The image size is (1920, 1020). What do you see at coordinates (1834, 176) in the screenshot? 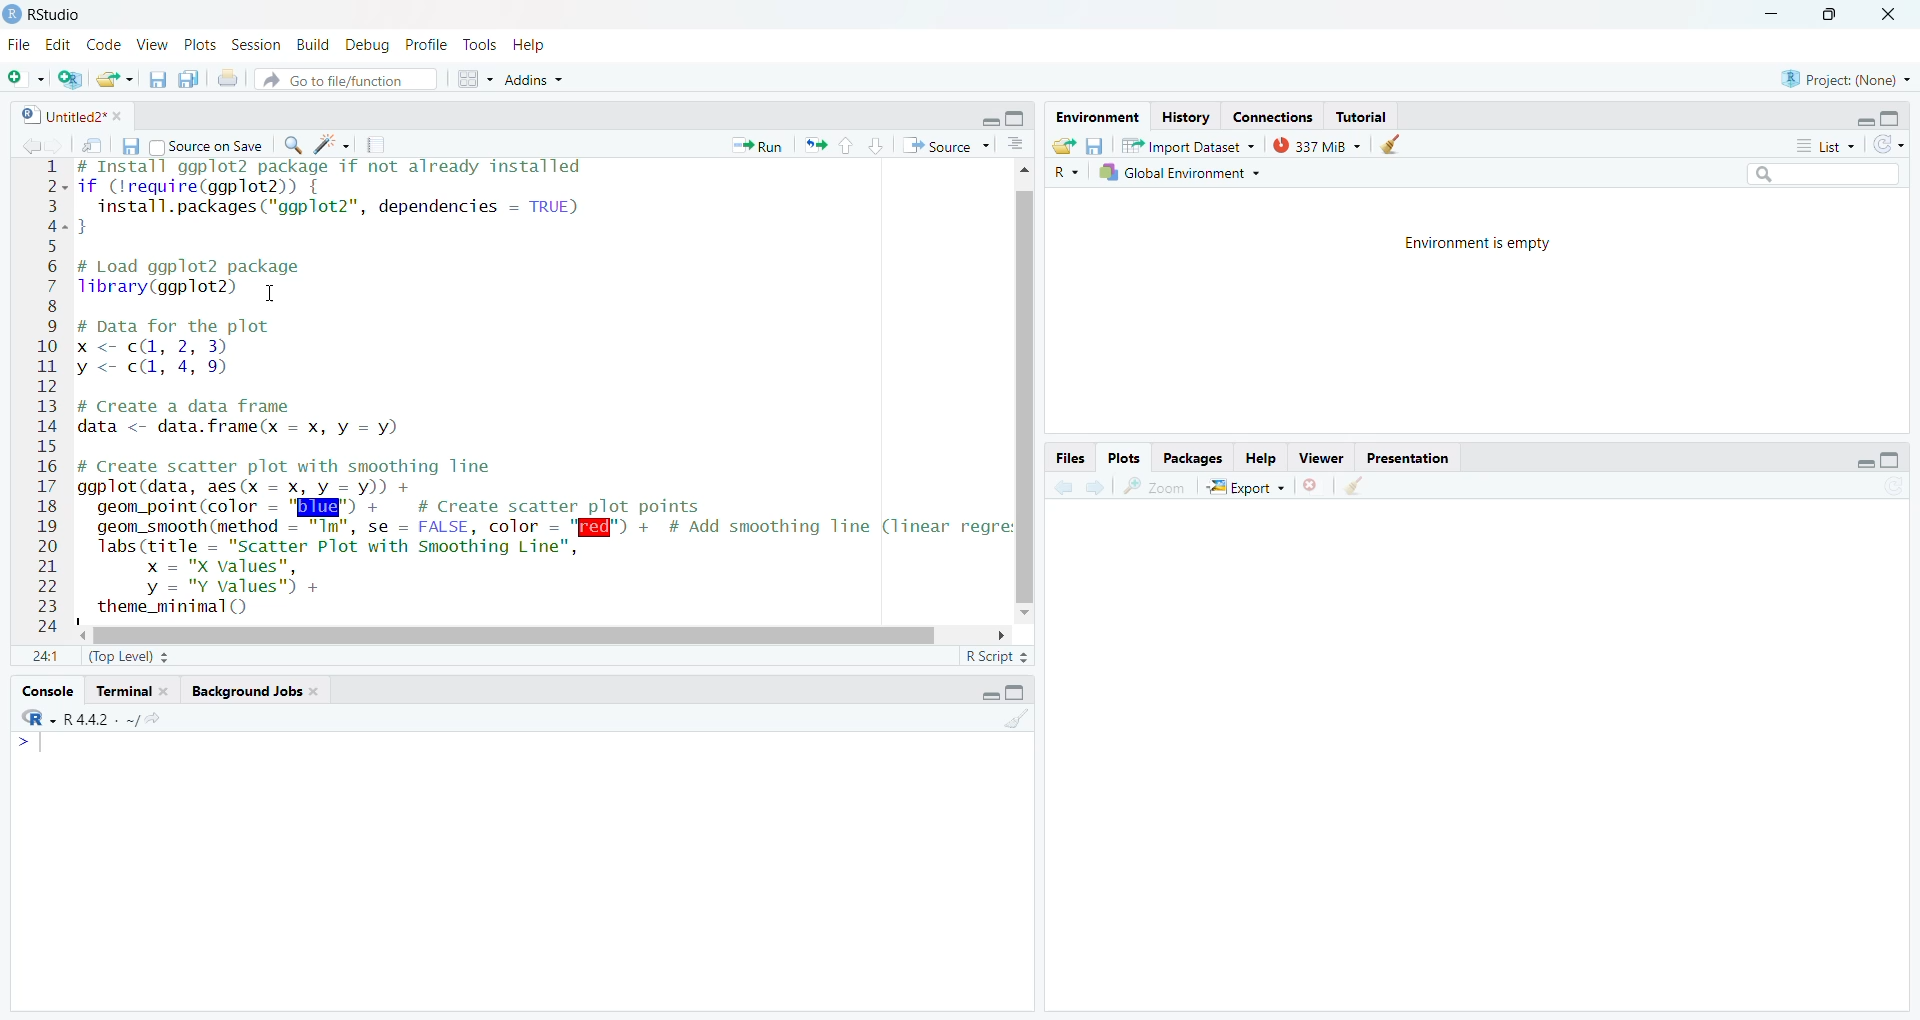
I see `search bar` at bounding box center [1834, 176].